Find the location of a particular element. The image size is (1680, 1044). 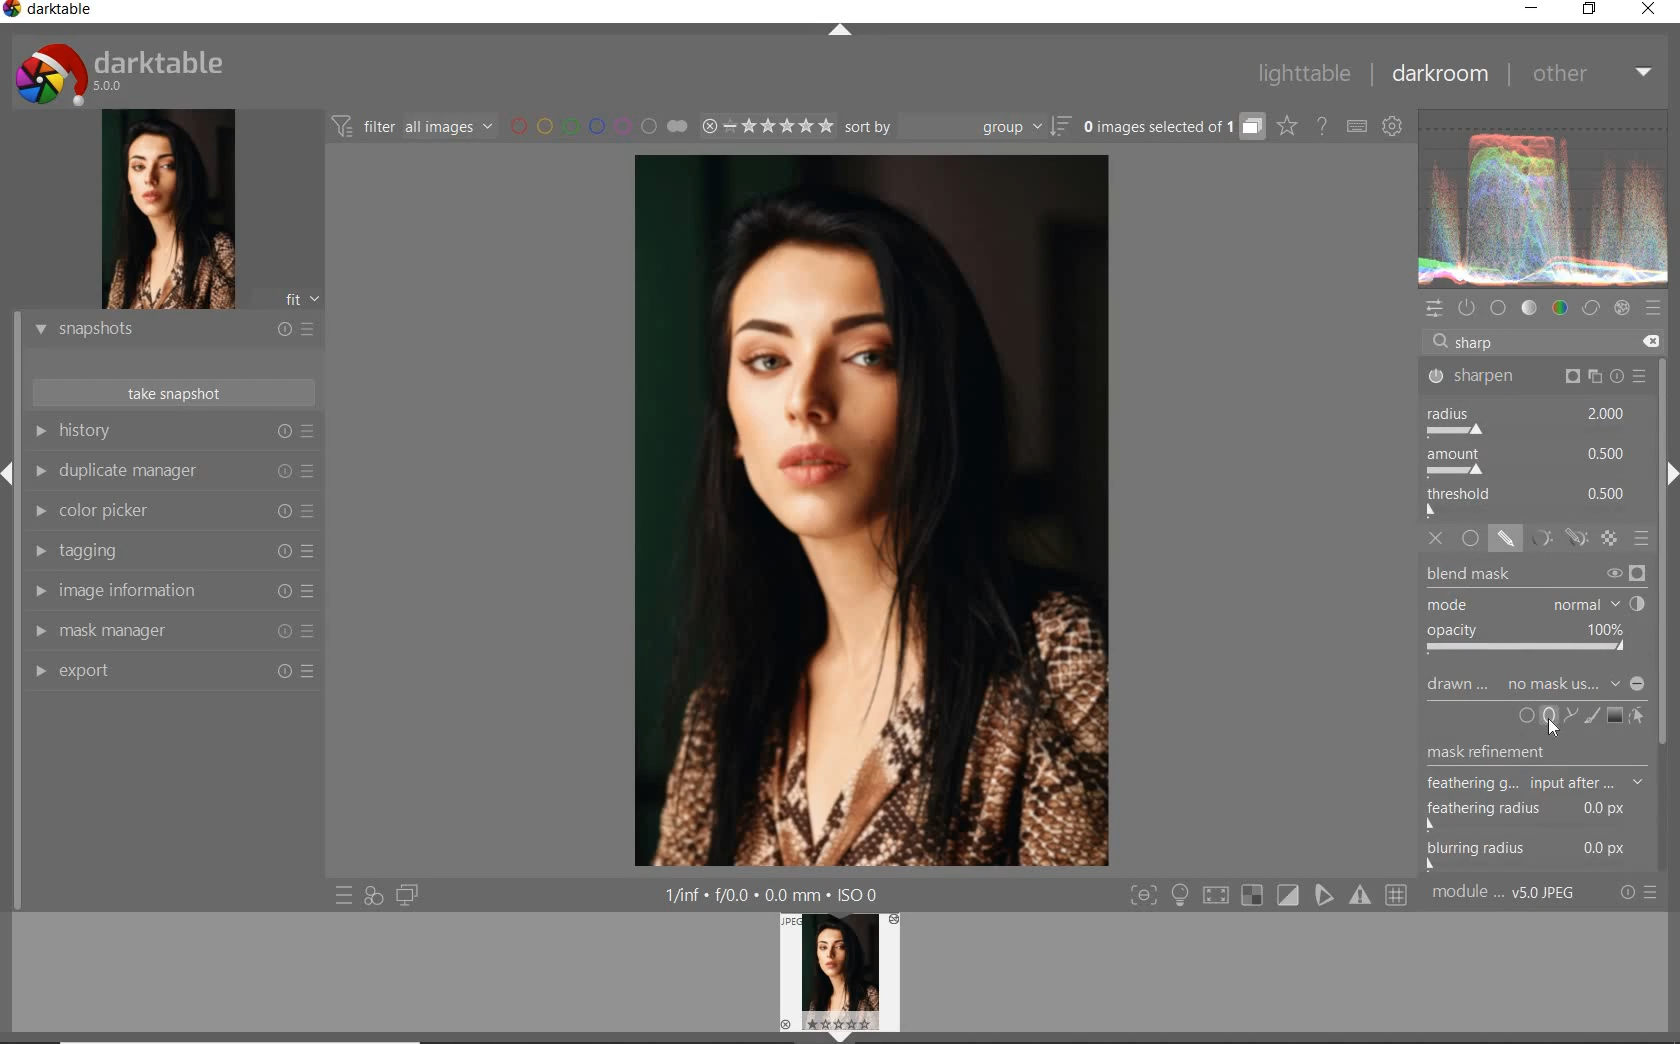

blend mask options is located at coordinates (1535, 612).